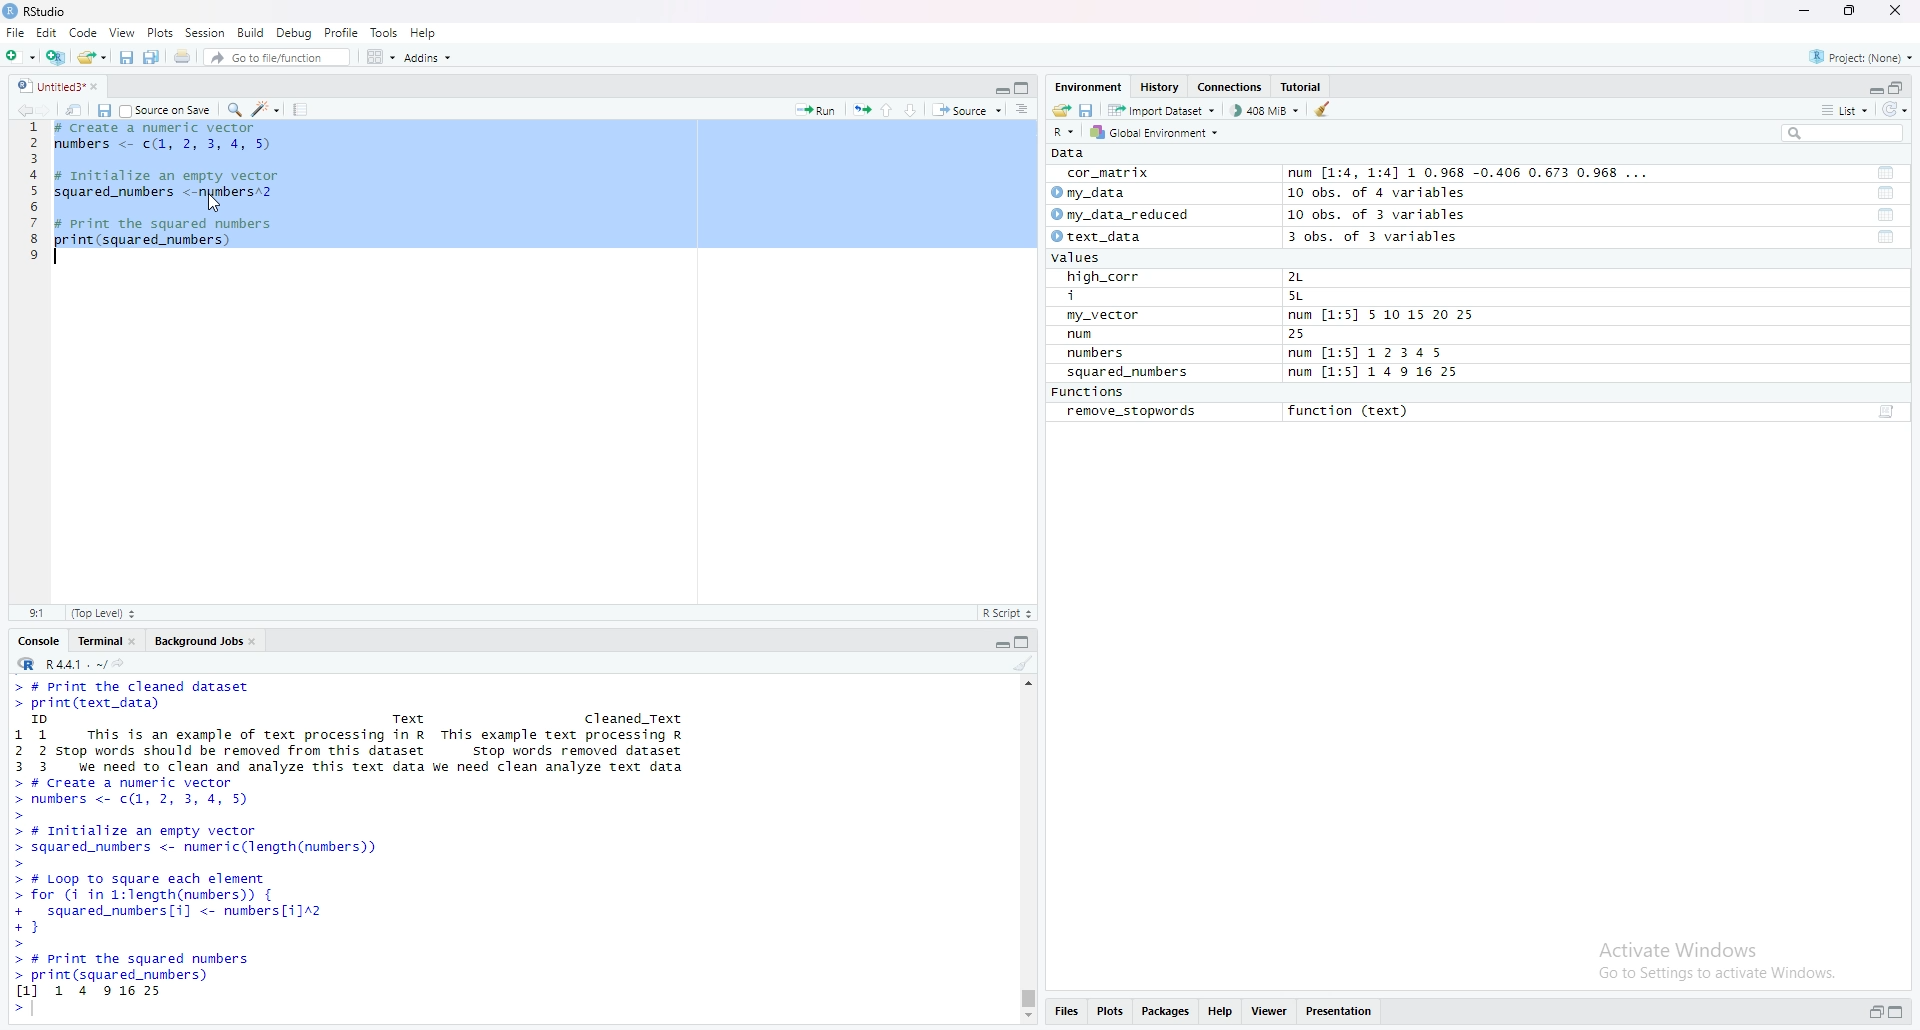 The width and height of the screenshot is (1920, 1030). Describe the element at coordinates (1305, 87) in the screenshot. I see `Tutorial` at that location.